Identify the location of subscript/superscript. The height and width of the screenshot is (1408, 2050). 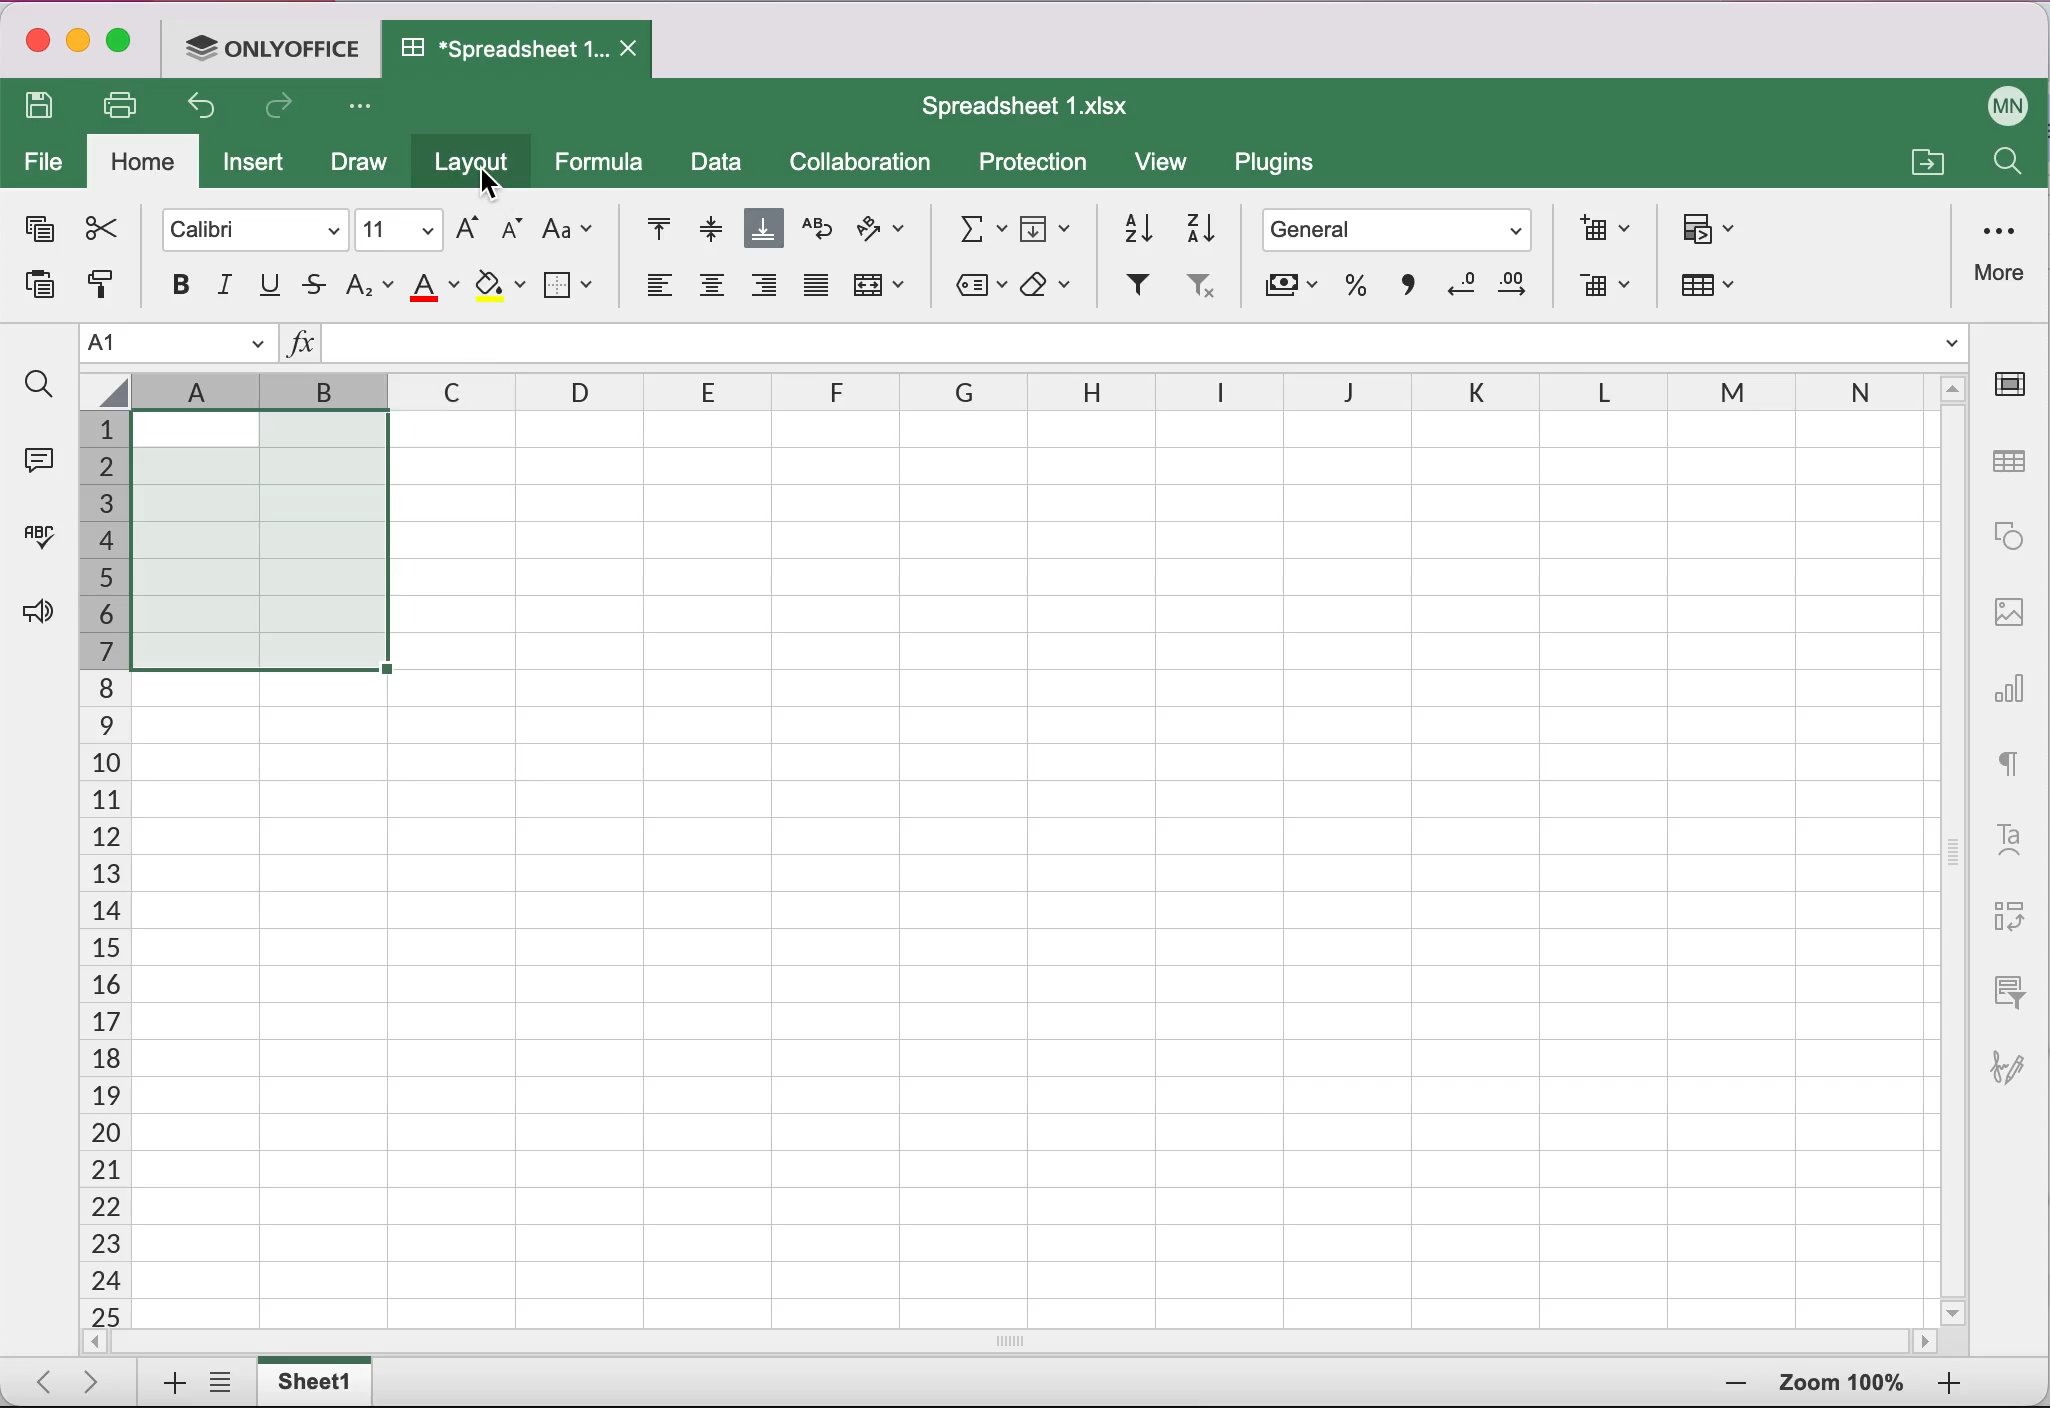
(370, 284).